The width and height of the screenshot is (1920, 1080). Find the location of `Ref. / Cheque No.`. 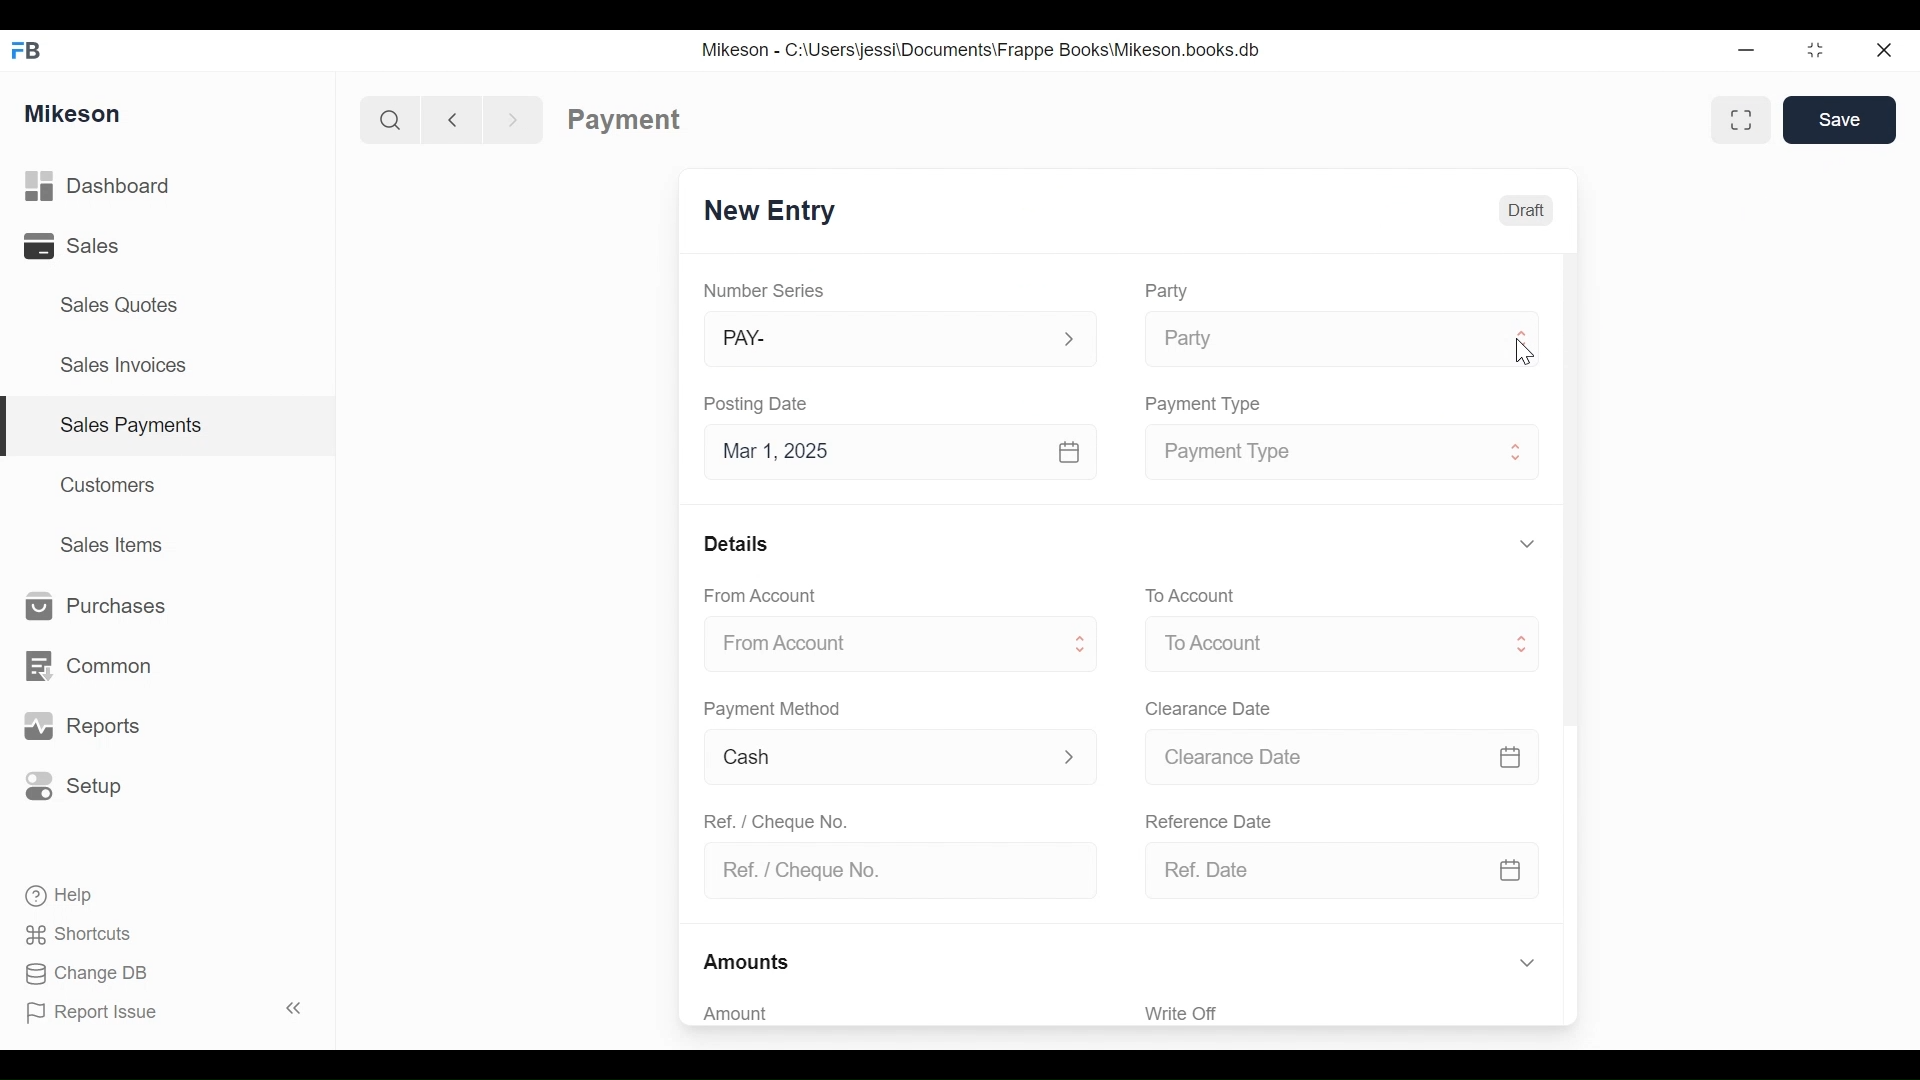

Ref. / Cheque No. is located at coordinates (906, 870).